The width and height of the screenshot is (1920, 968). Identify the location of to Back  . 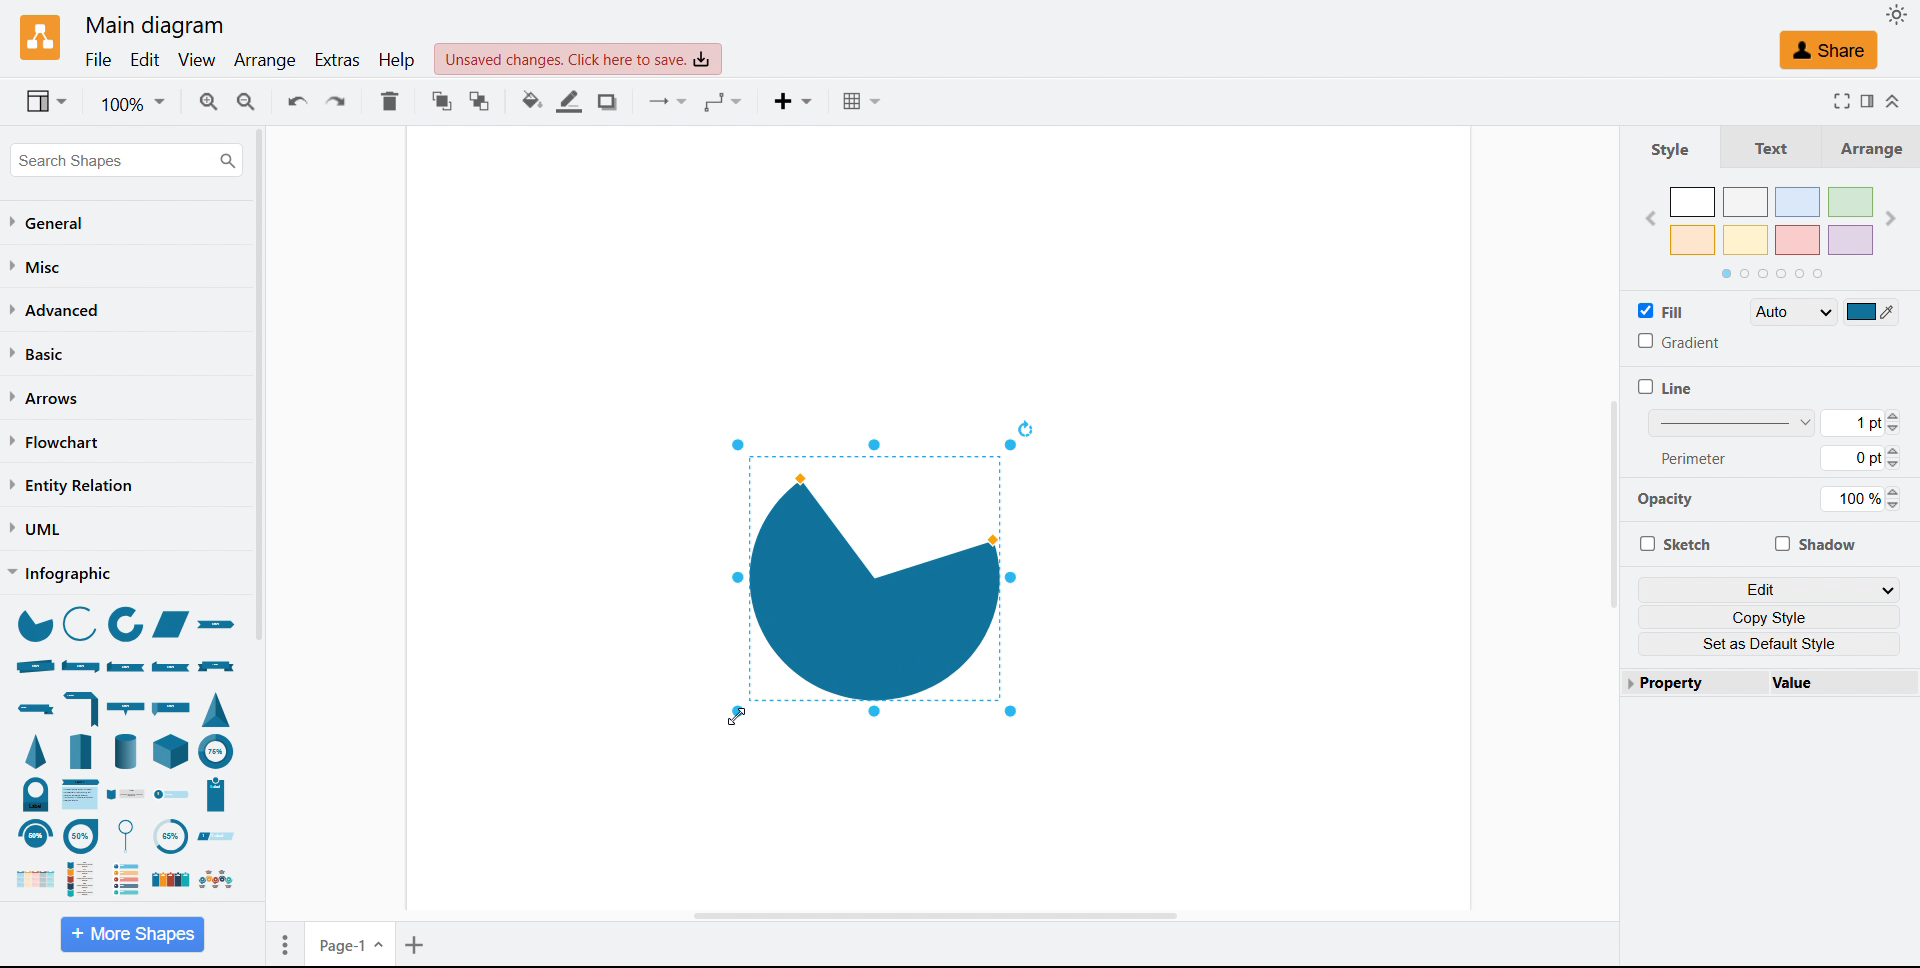
(480, 101).